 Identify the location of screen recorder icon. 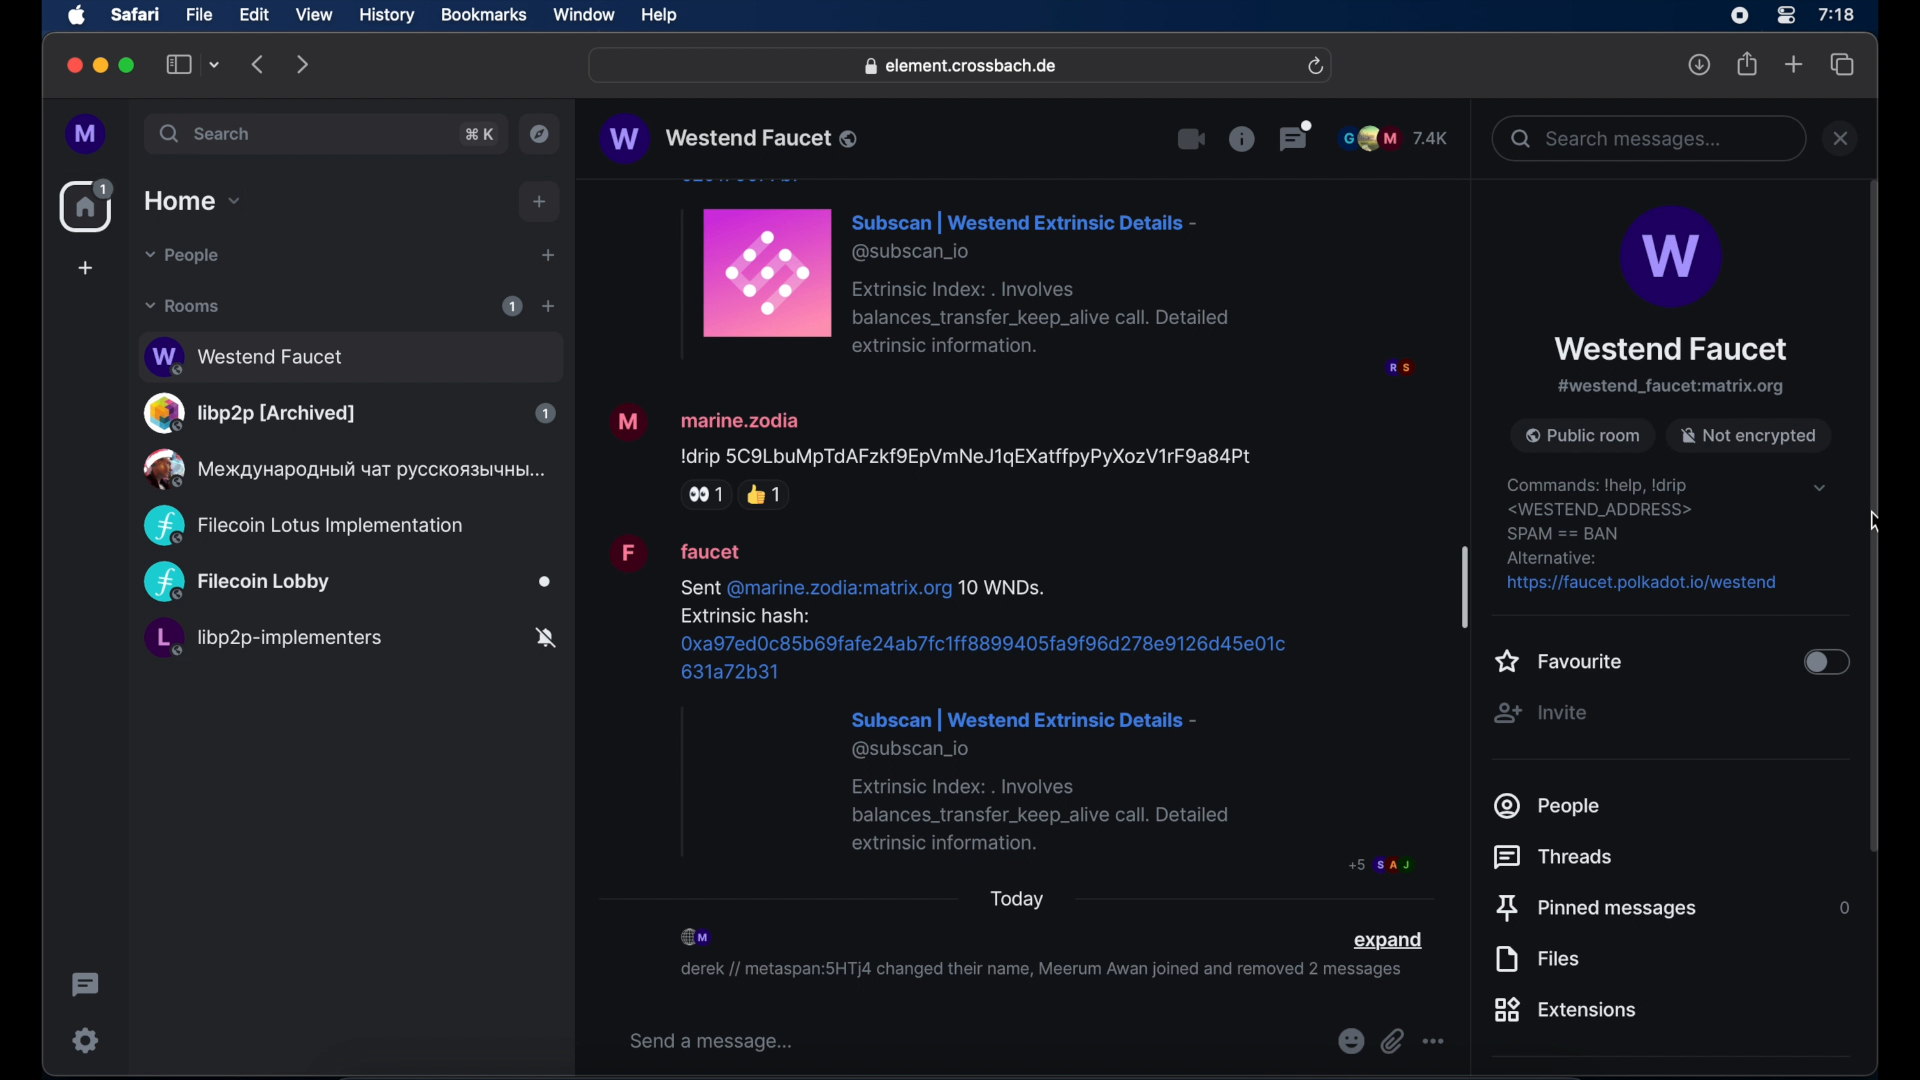
(1739, 16).